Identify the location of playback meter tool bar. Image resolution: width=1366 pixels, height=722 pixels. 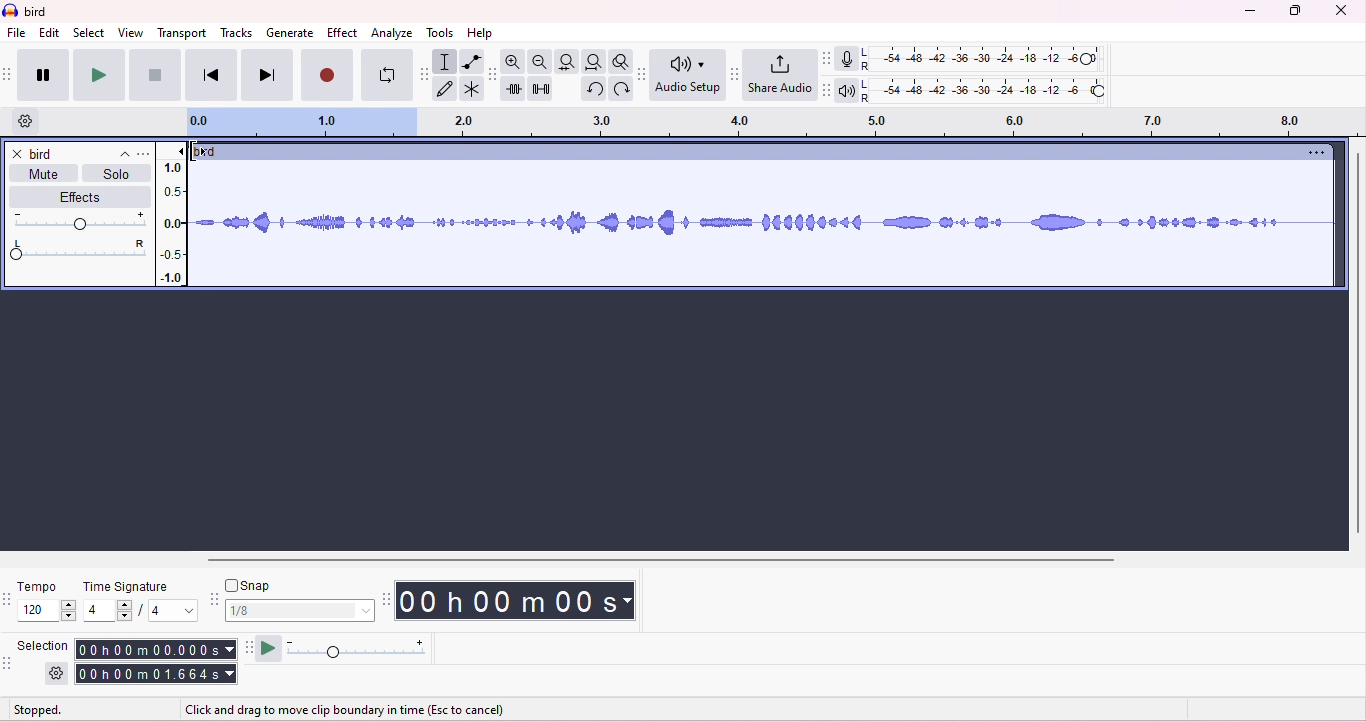
(823, 58).